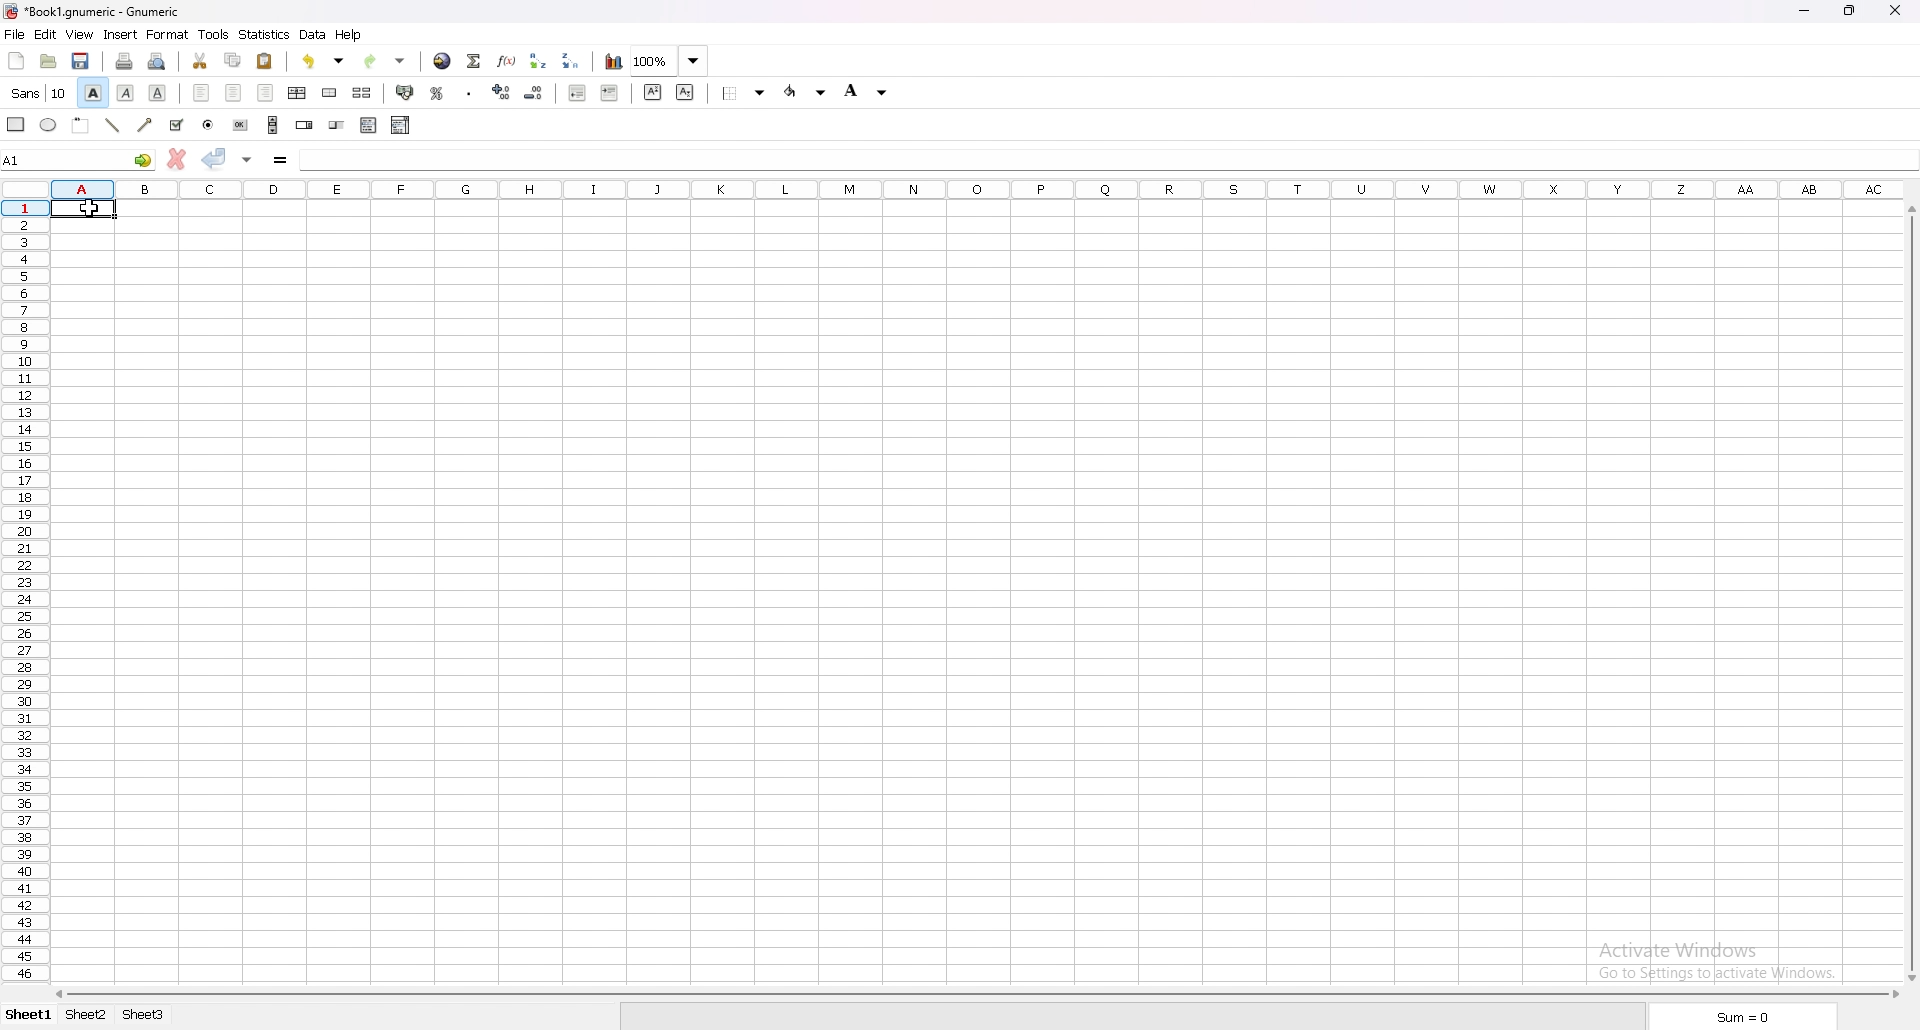 The height and width of the screenshot is (1030, 1920). I want to click on sum, so click(1741, 1017).